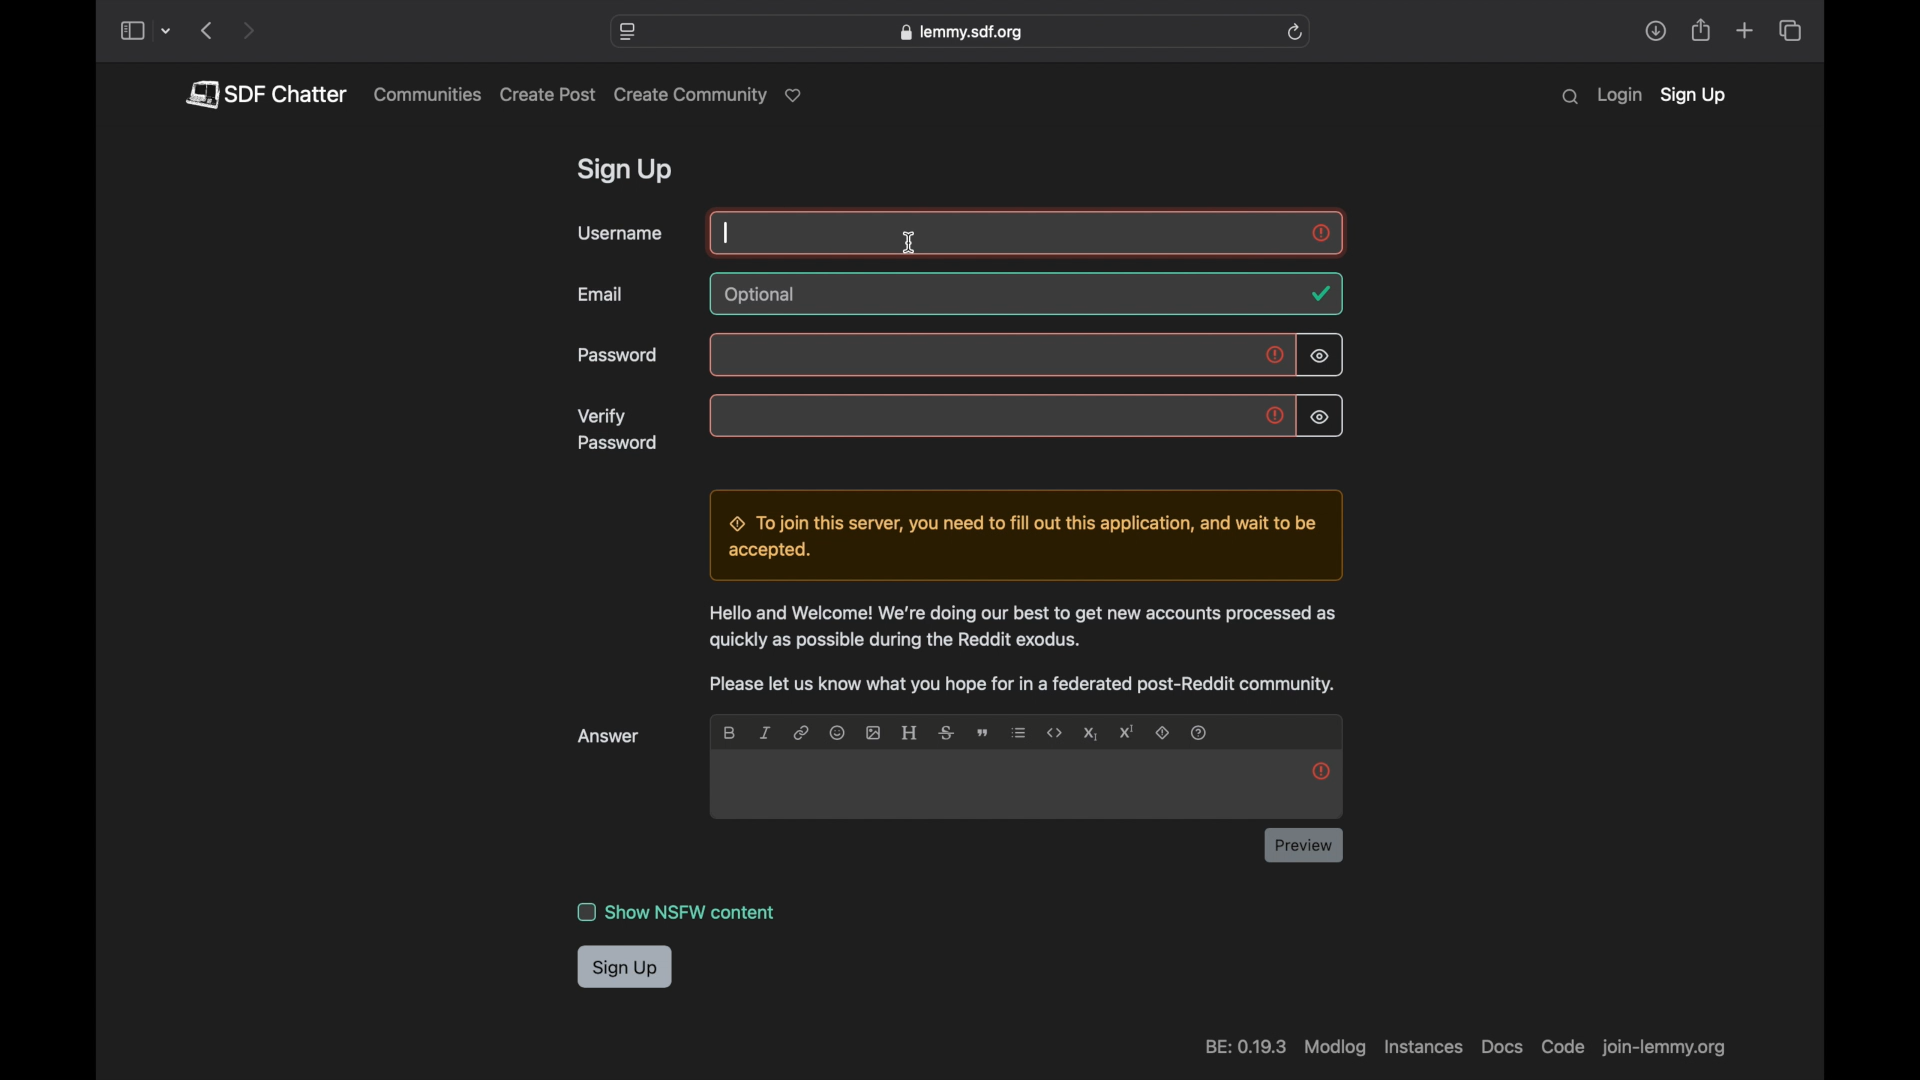 This screenshot has width=1920, height=1080. What do you see at coordinates (872, 732) in the screenshot?
I see `image` at bounding box center [872, 732].